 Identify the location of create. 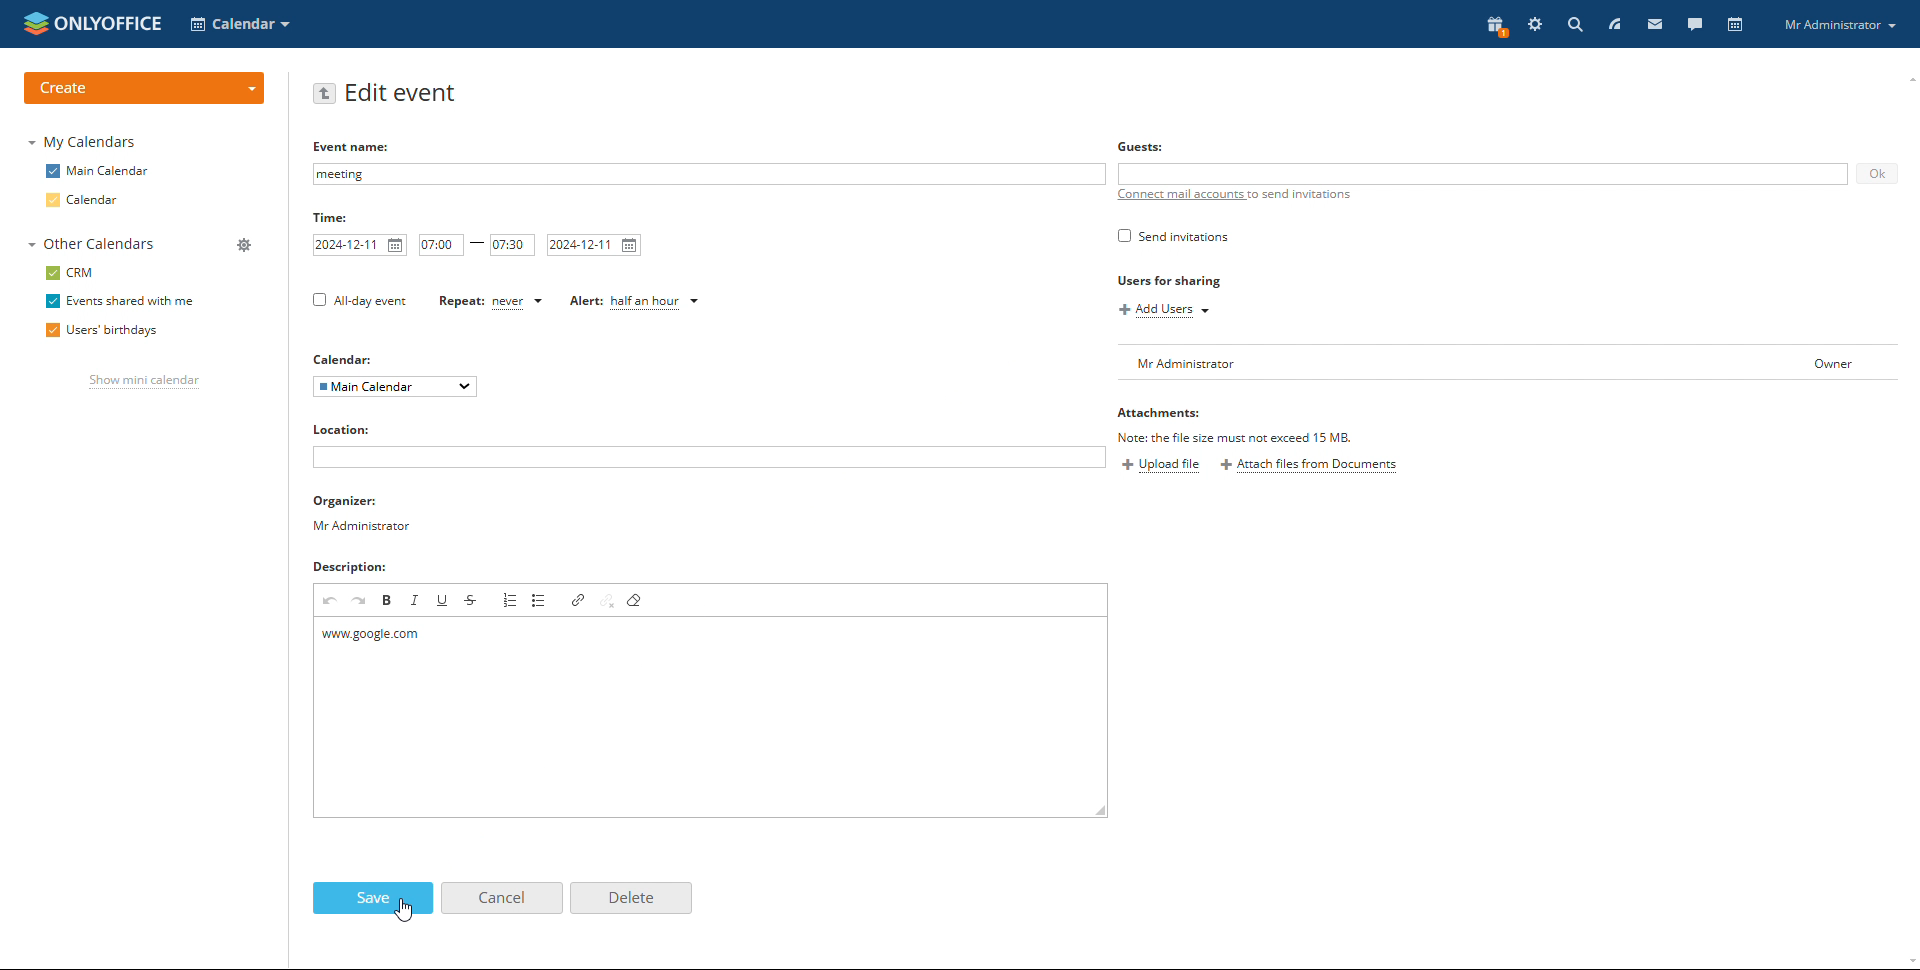
(143, 89).